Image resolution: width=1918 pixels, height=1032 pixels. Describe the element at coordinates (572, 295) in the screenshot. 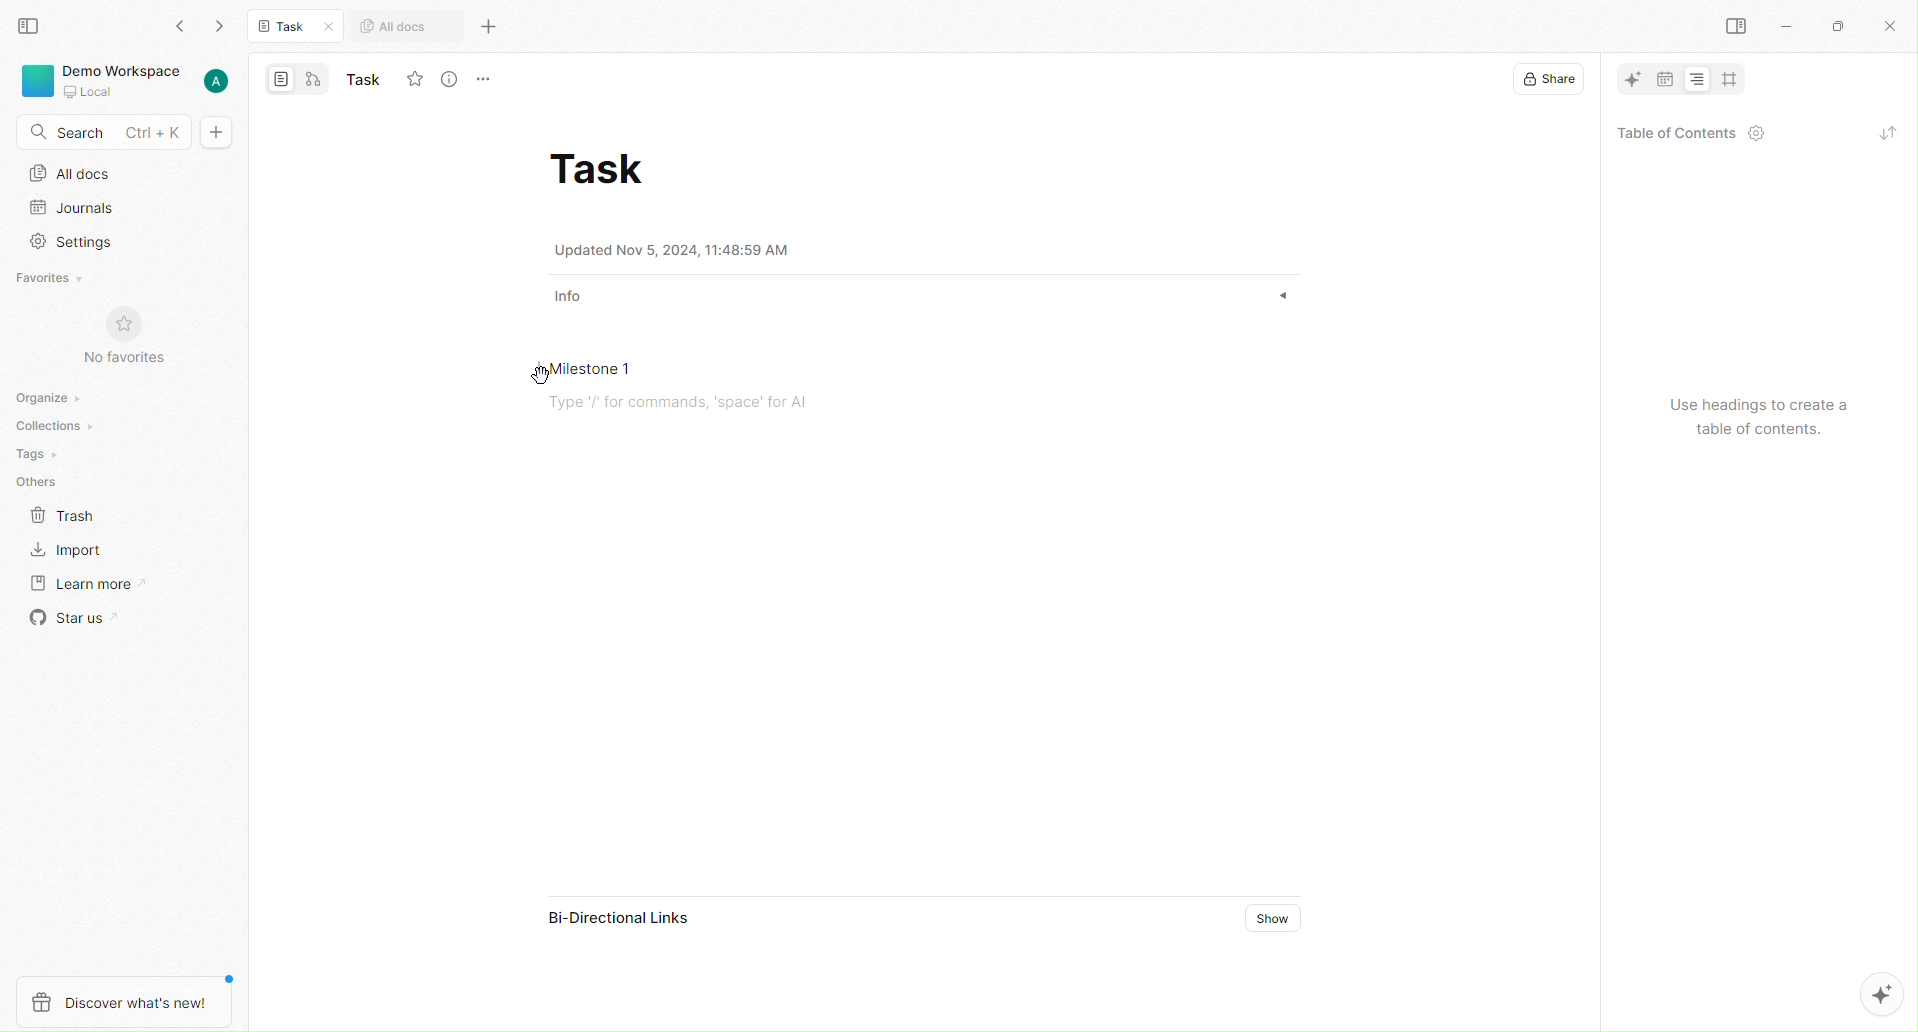

I see `Info` at that location.